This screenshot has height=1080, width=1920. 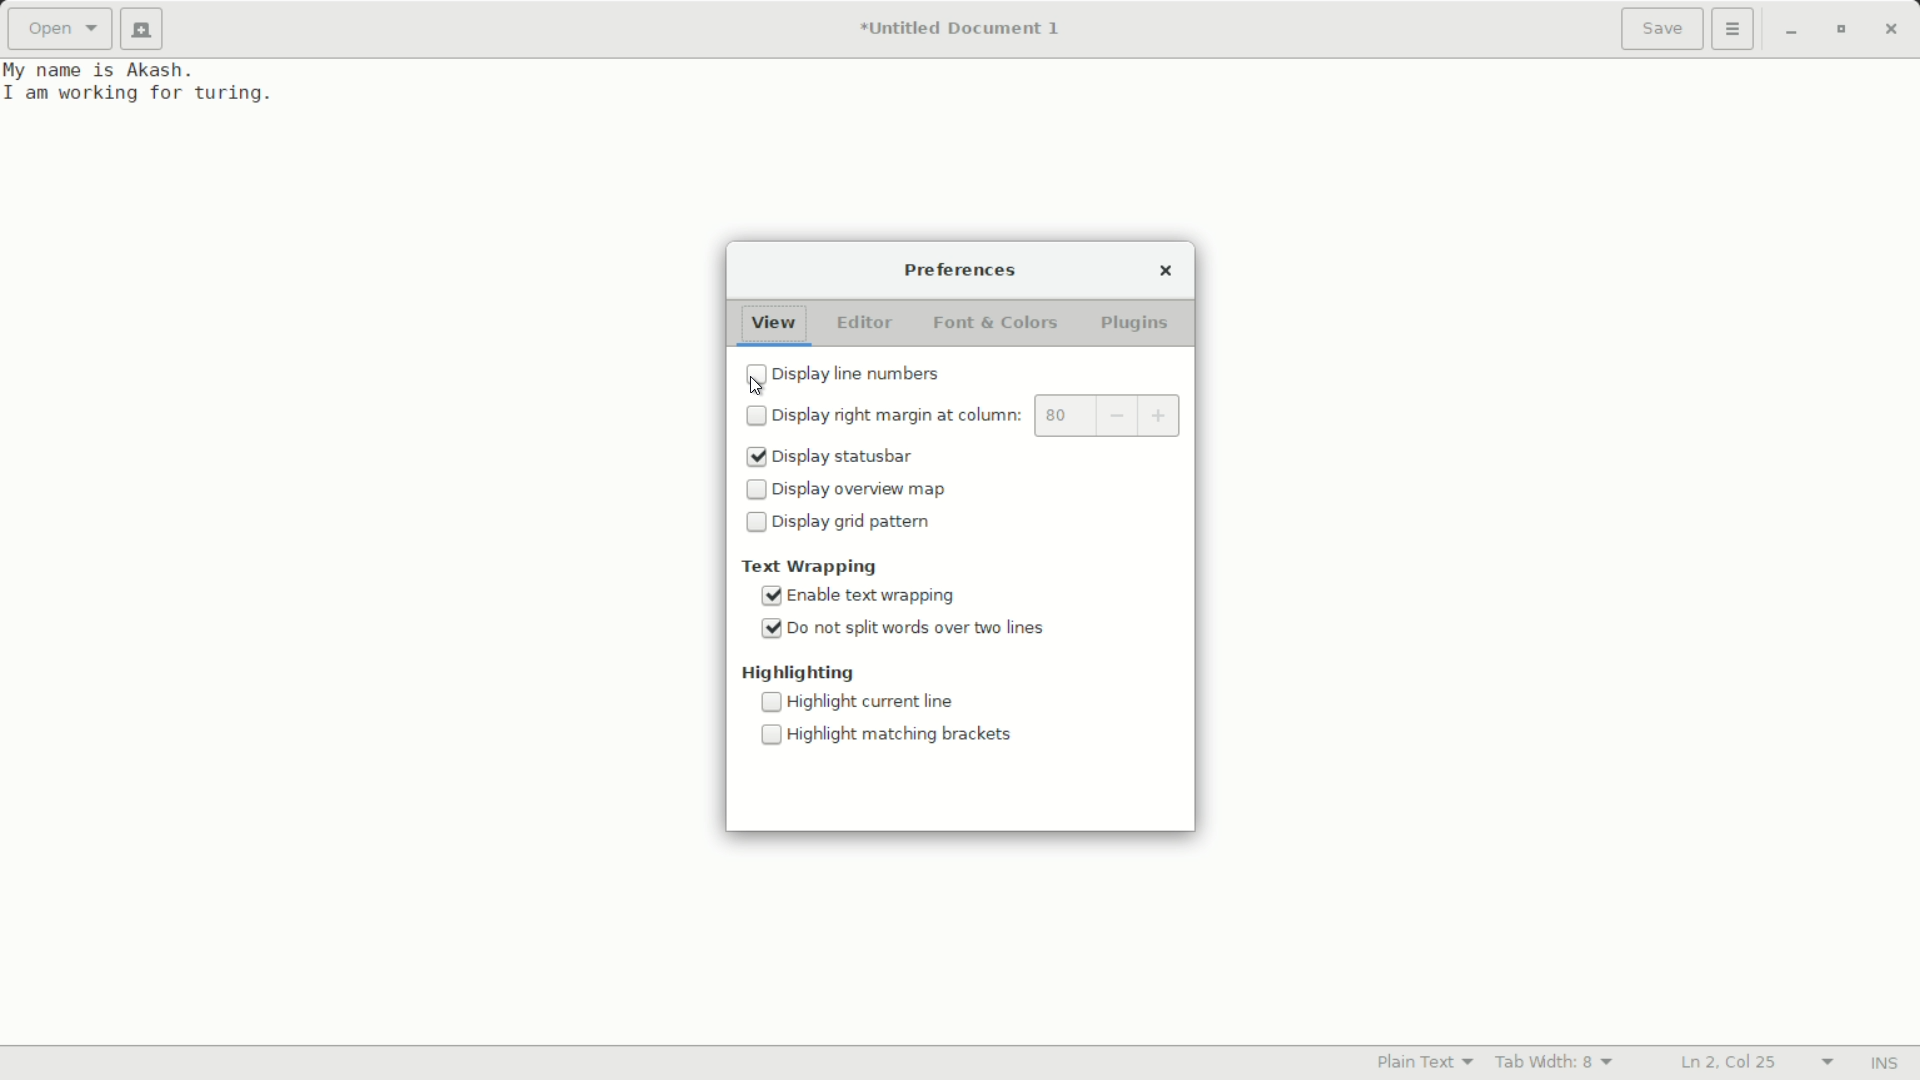 I want to click on checkbox, so click(x=755, y=488).